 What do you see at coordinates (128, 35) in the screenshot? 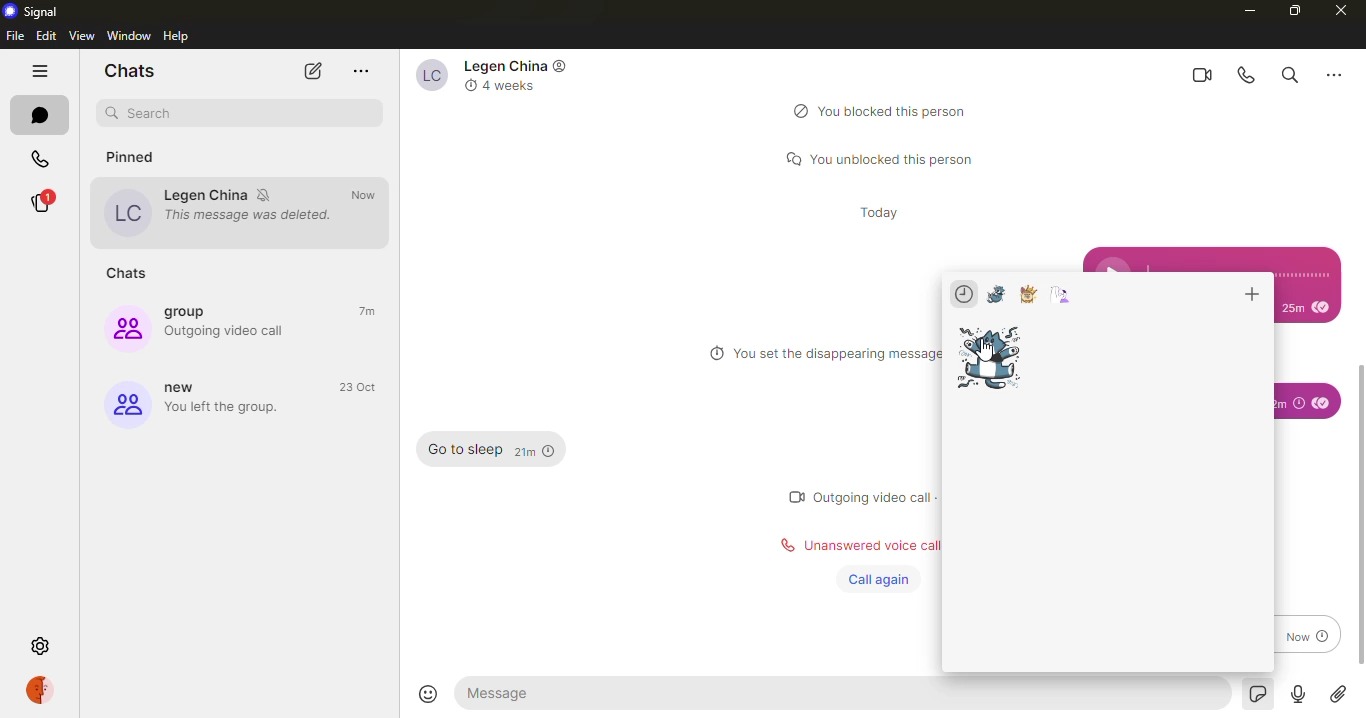
I see `window` at bounding box center [128, 35].